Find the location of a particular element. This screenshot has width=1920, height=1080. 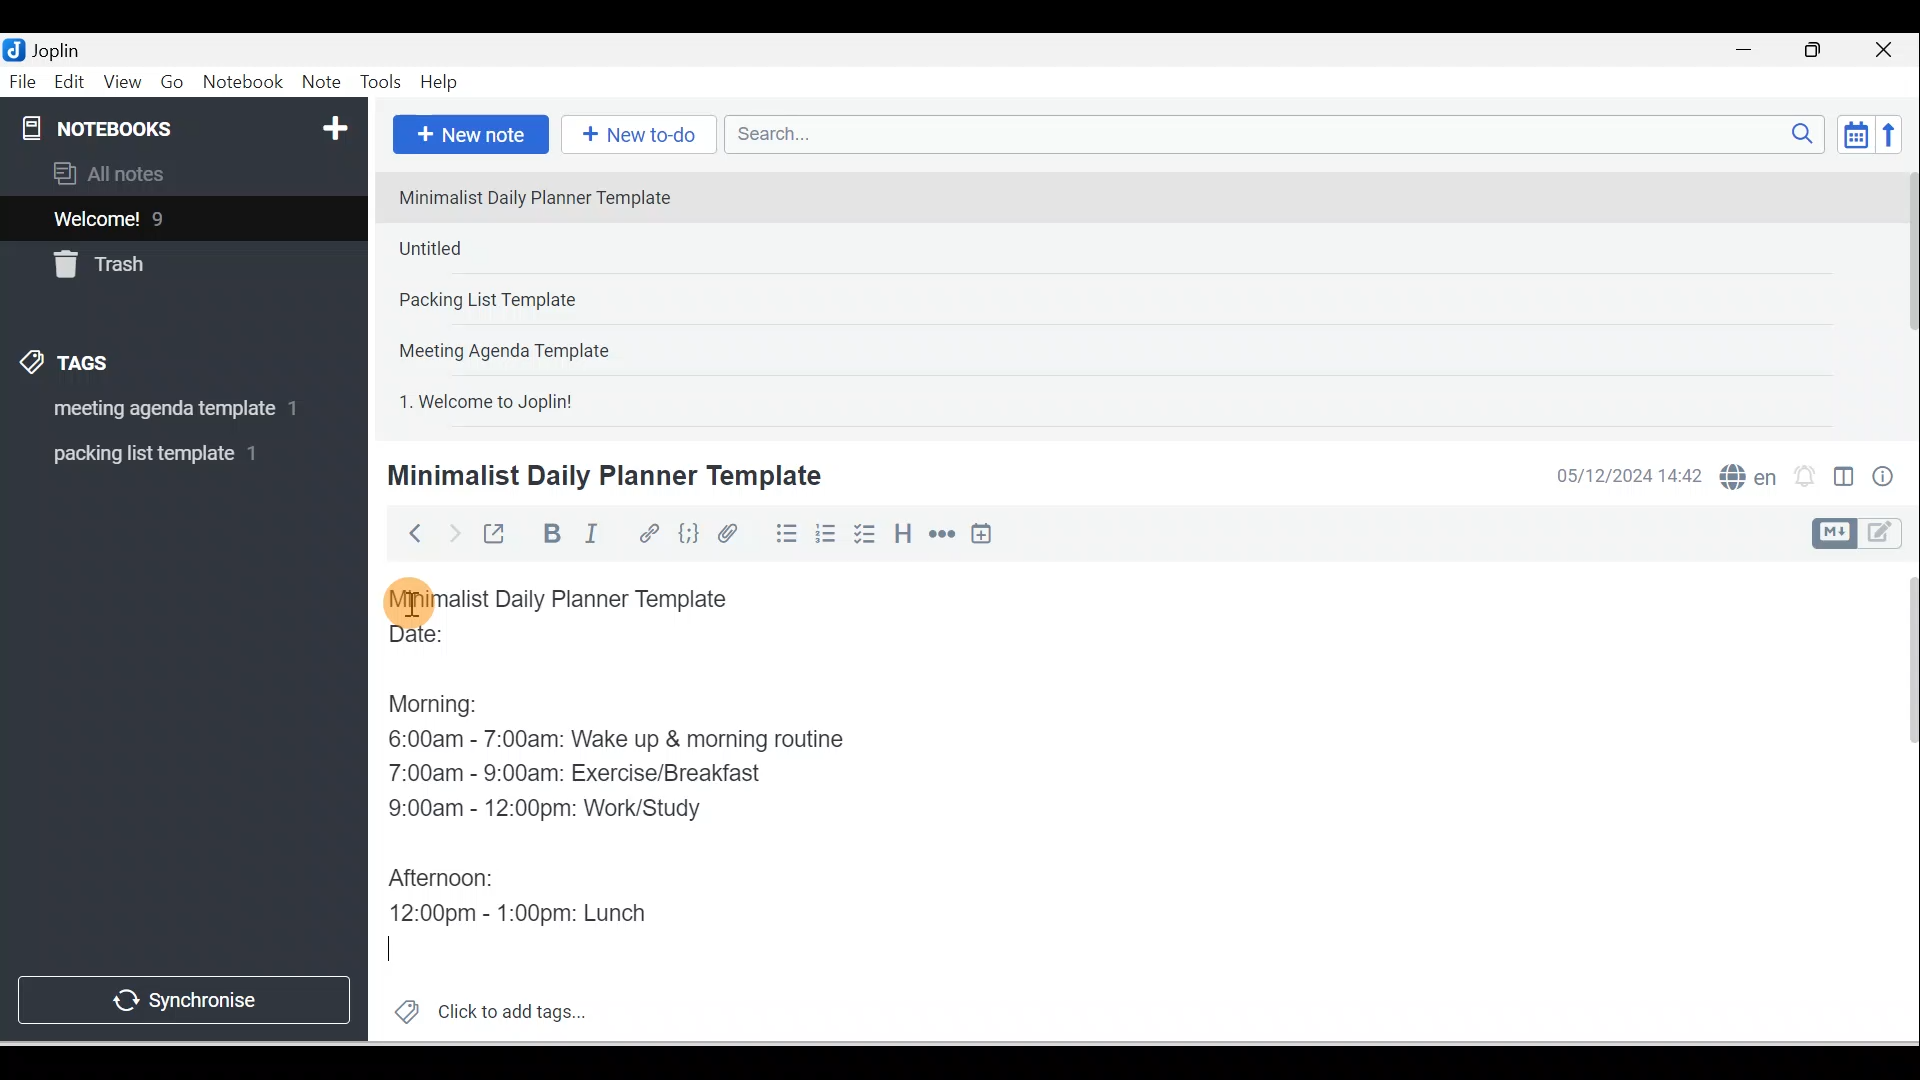

View is located at coordinates (122, 83).